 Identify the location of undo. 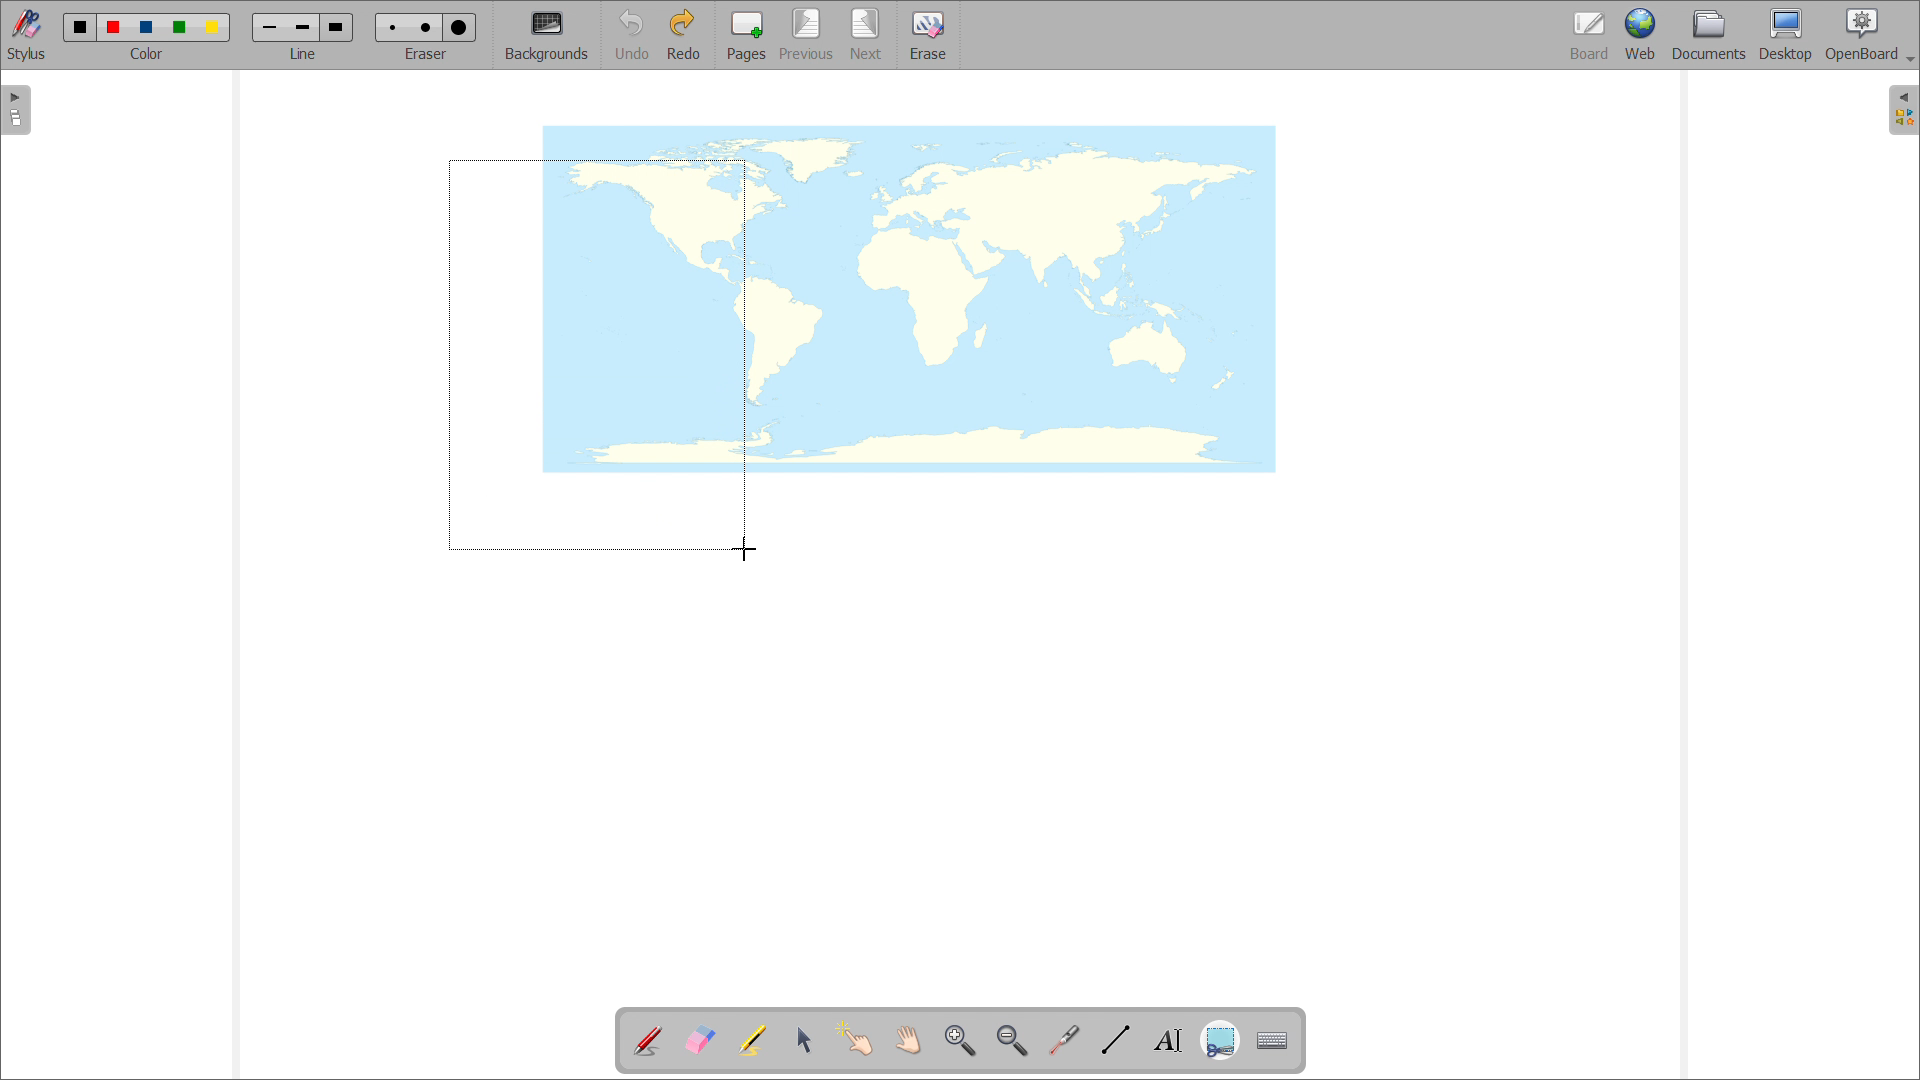
(631, 35).